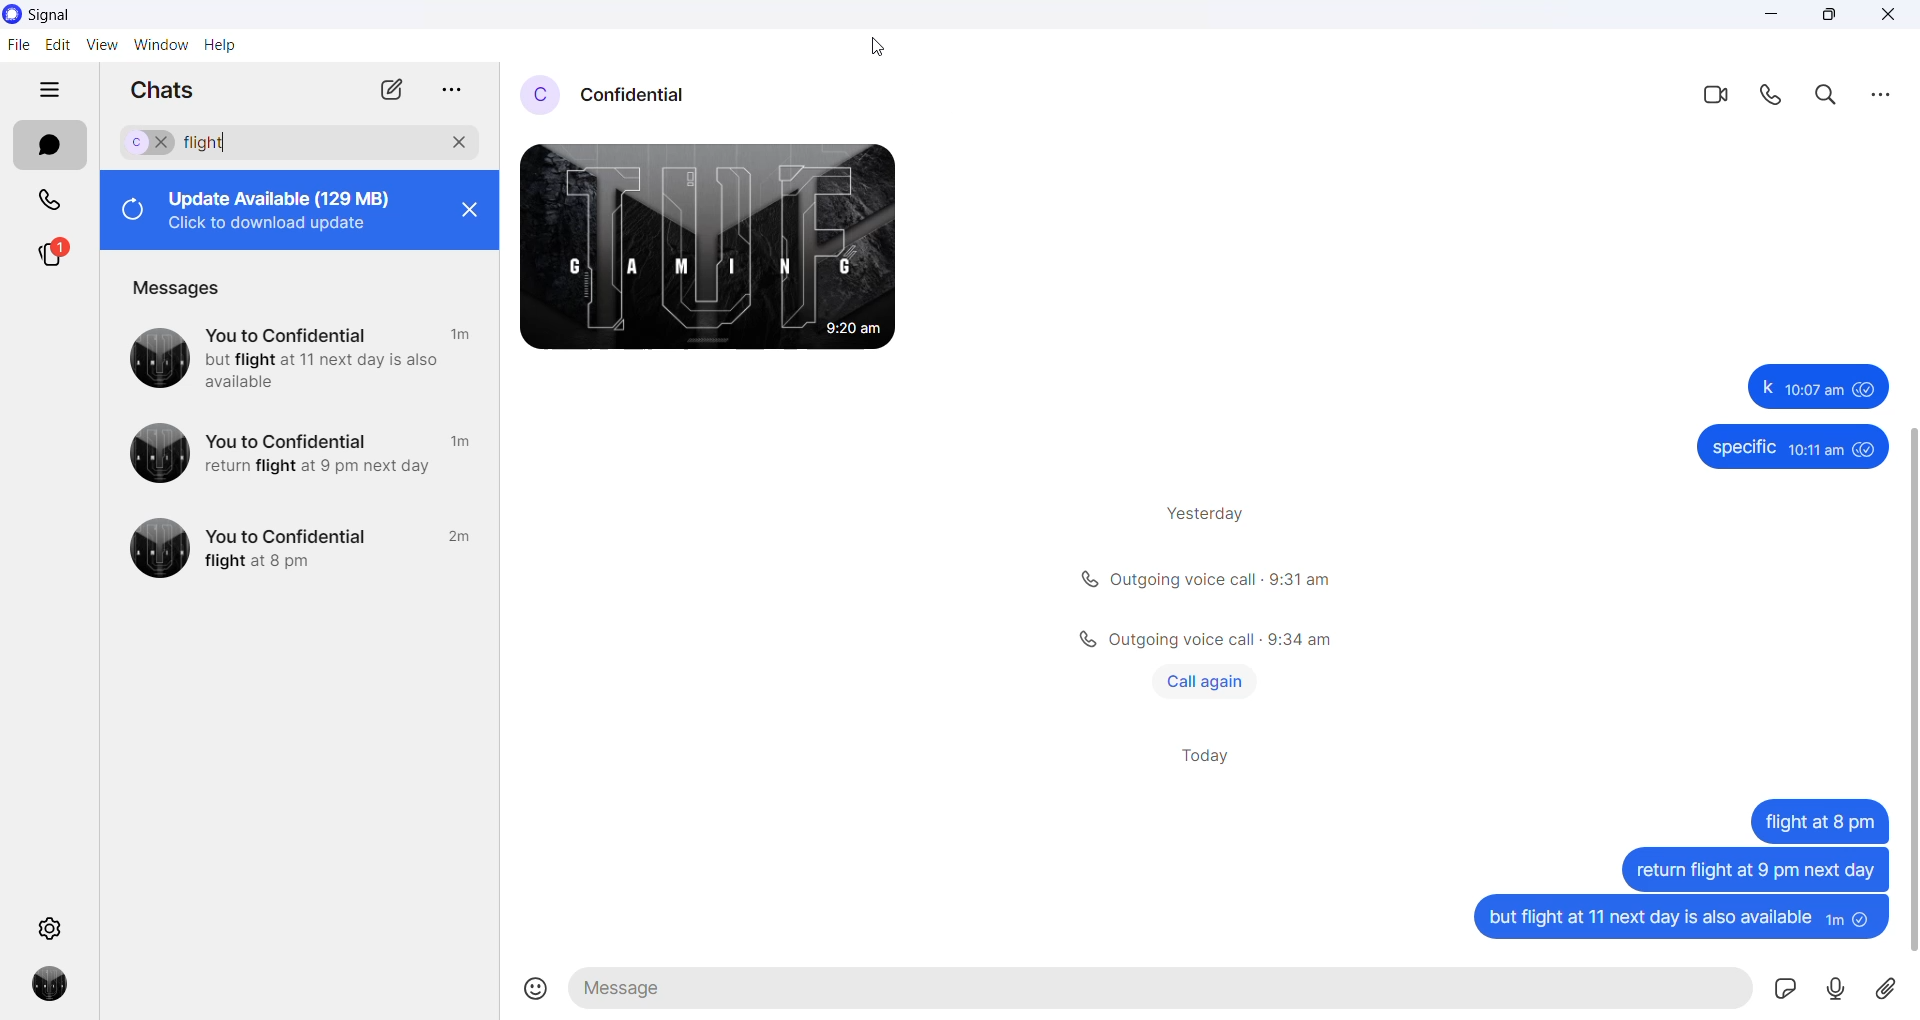  What do you see at coordinates (53, 16) in the screenshot?
I see `application name and logo` at bounding box center [53, 16].